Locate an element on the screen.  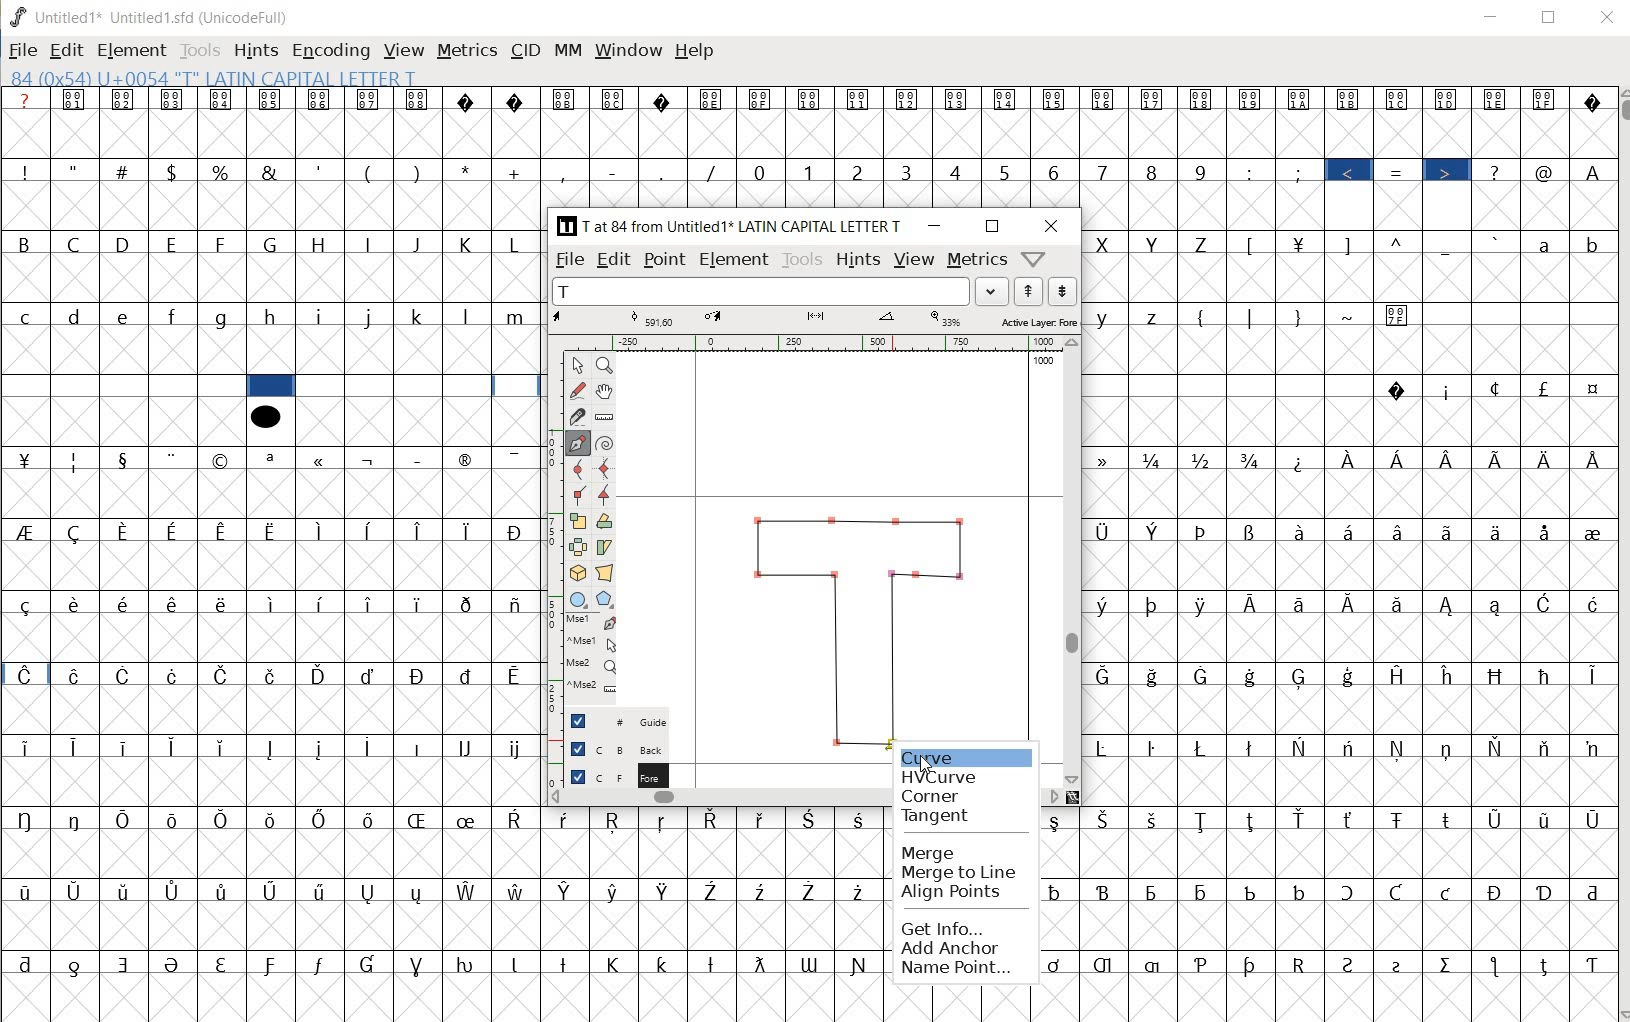
Symbol is located at coordinates (1590, 603).